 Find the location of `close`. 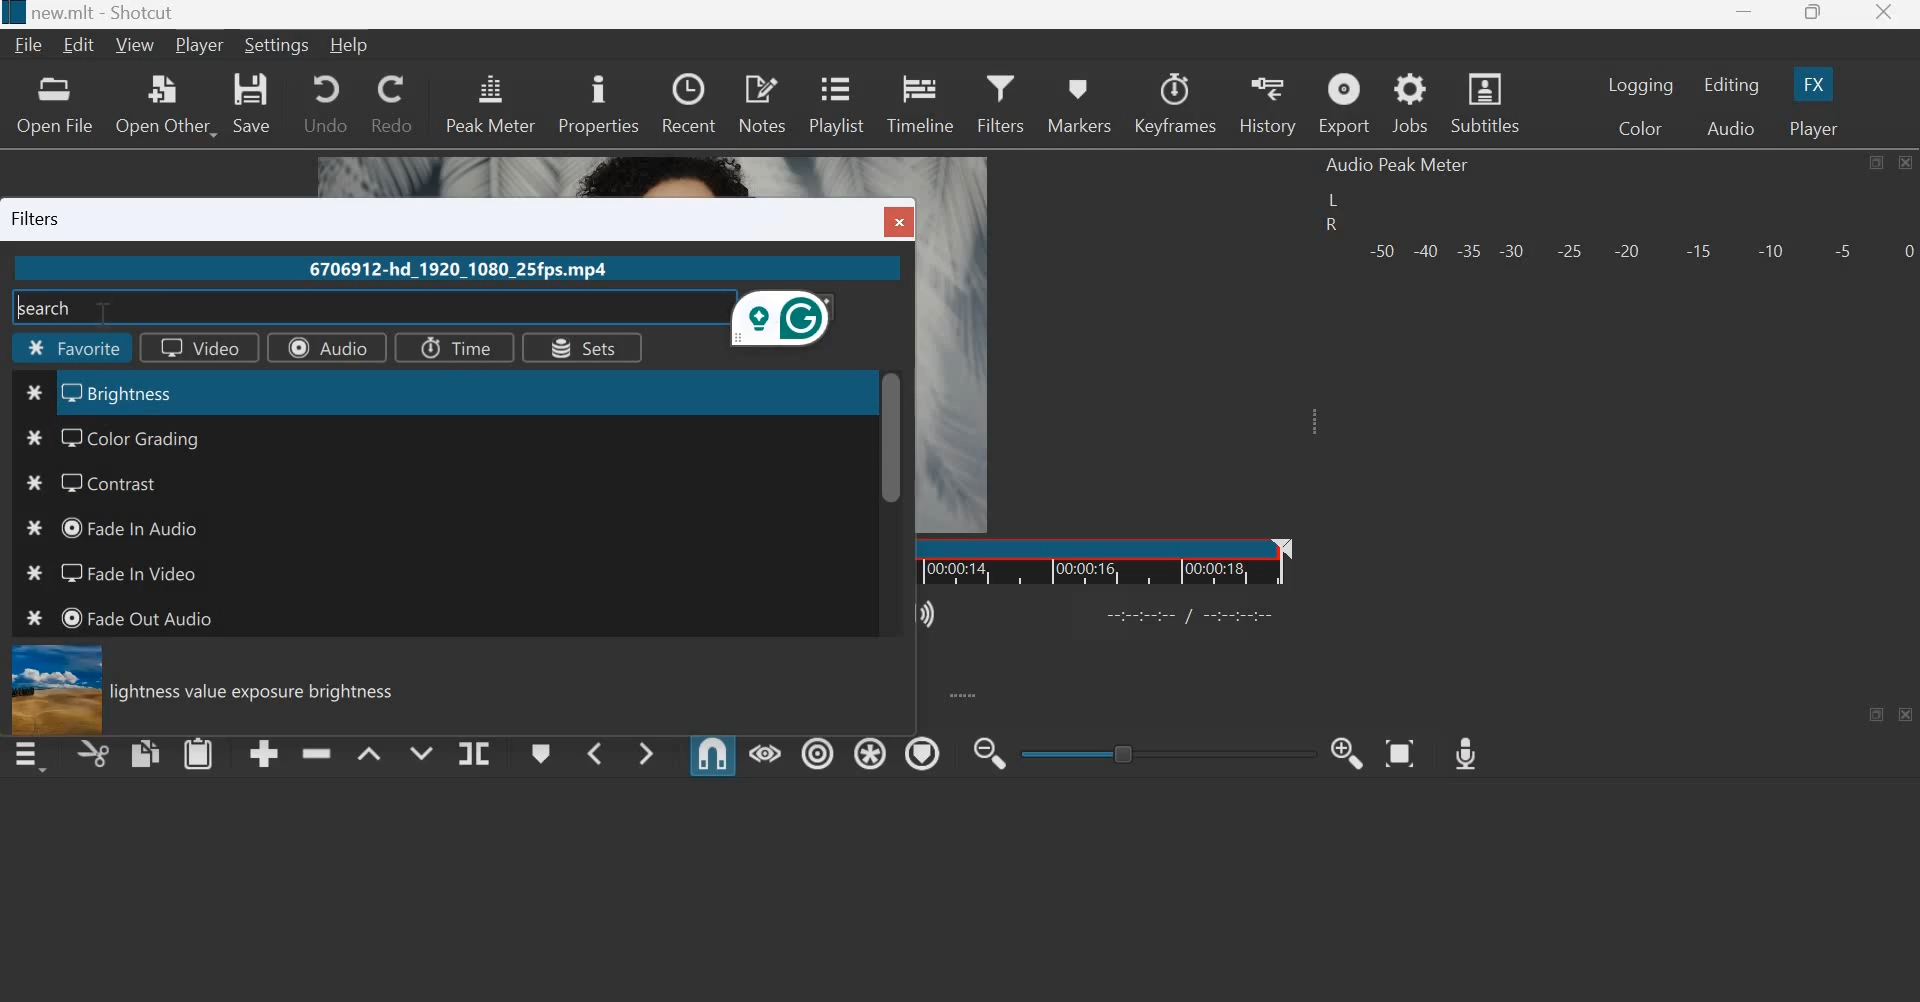

close is located at coordinates (1904, 162).